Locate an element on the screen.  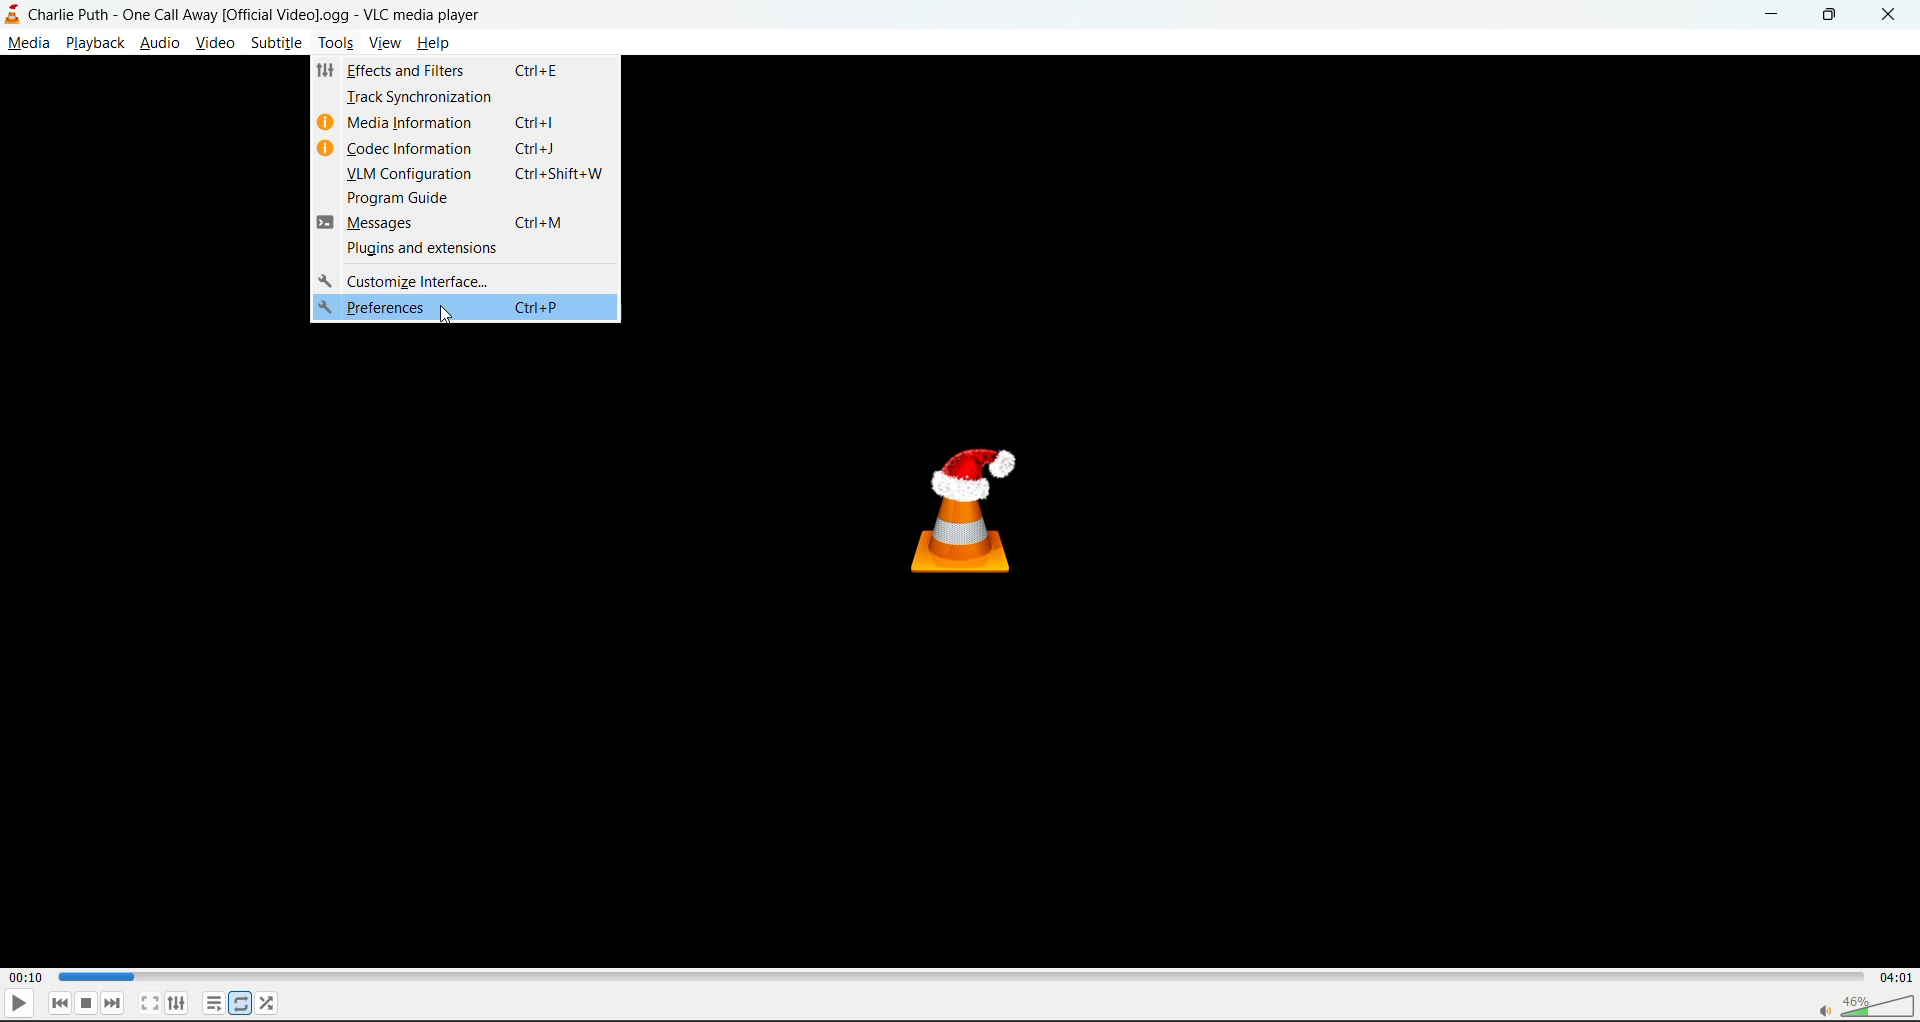
media information is located at coordinates (476, 122).